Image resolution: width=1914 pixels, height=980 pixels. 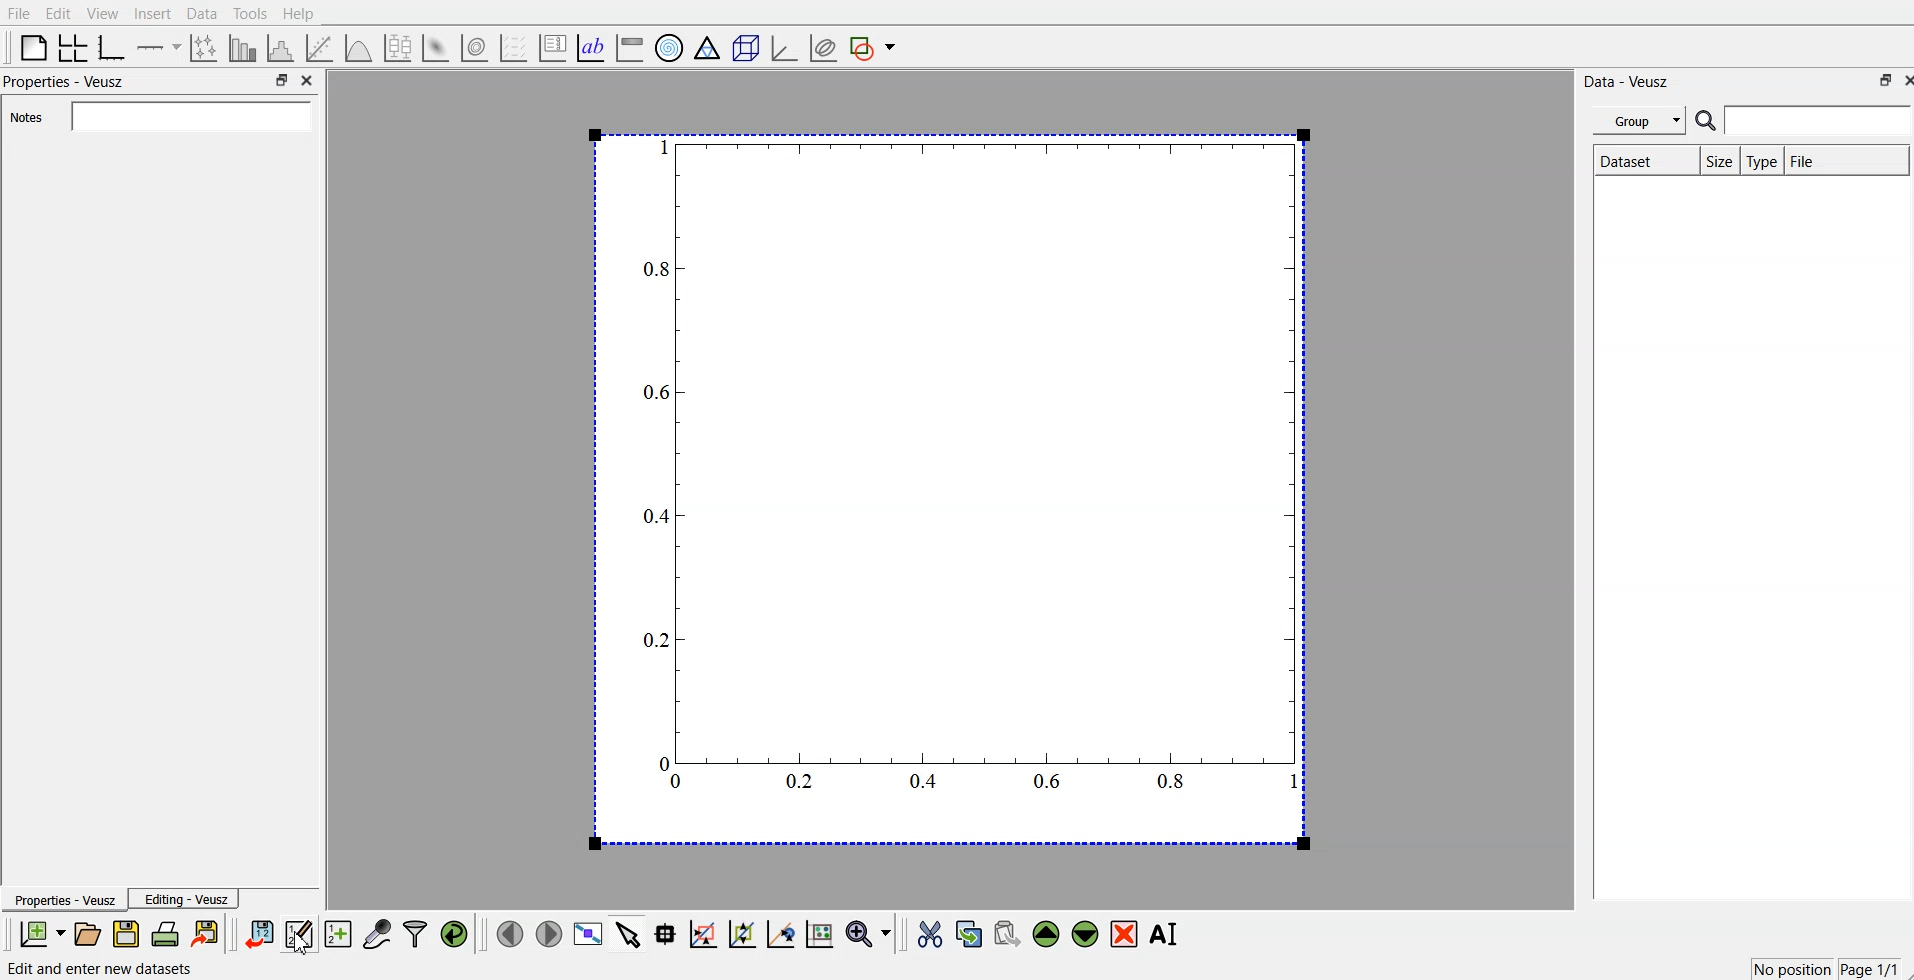 I want to click on move the selected widgets up, so click(x=1048, y=934).